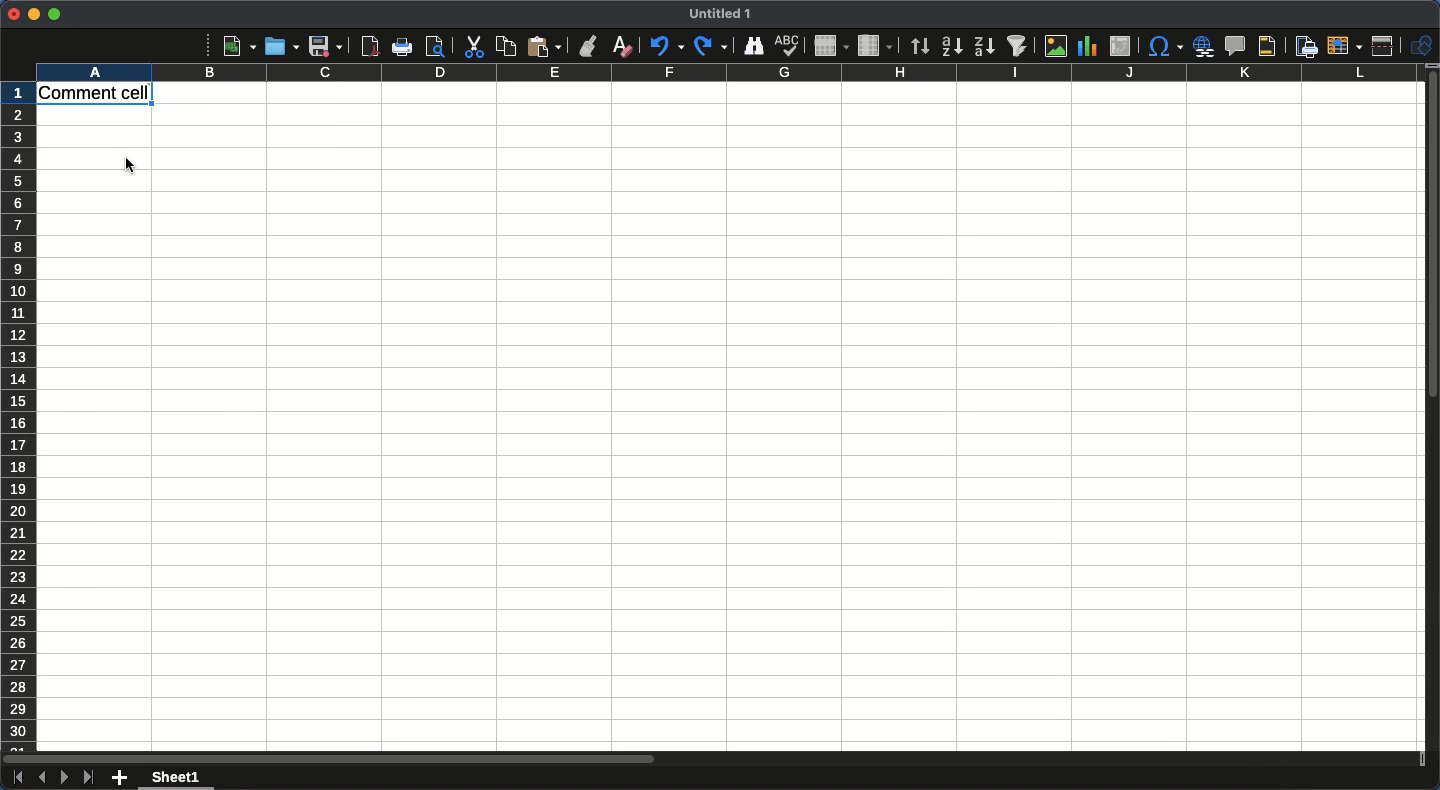 The width and height of the screenshot is (1440, 790). I want to click on Save, so click(324, 46).